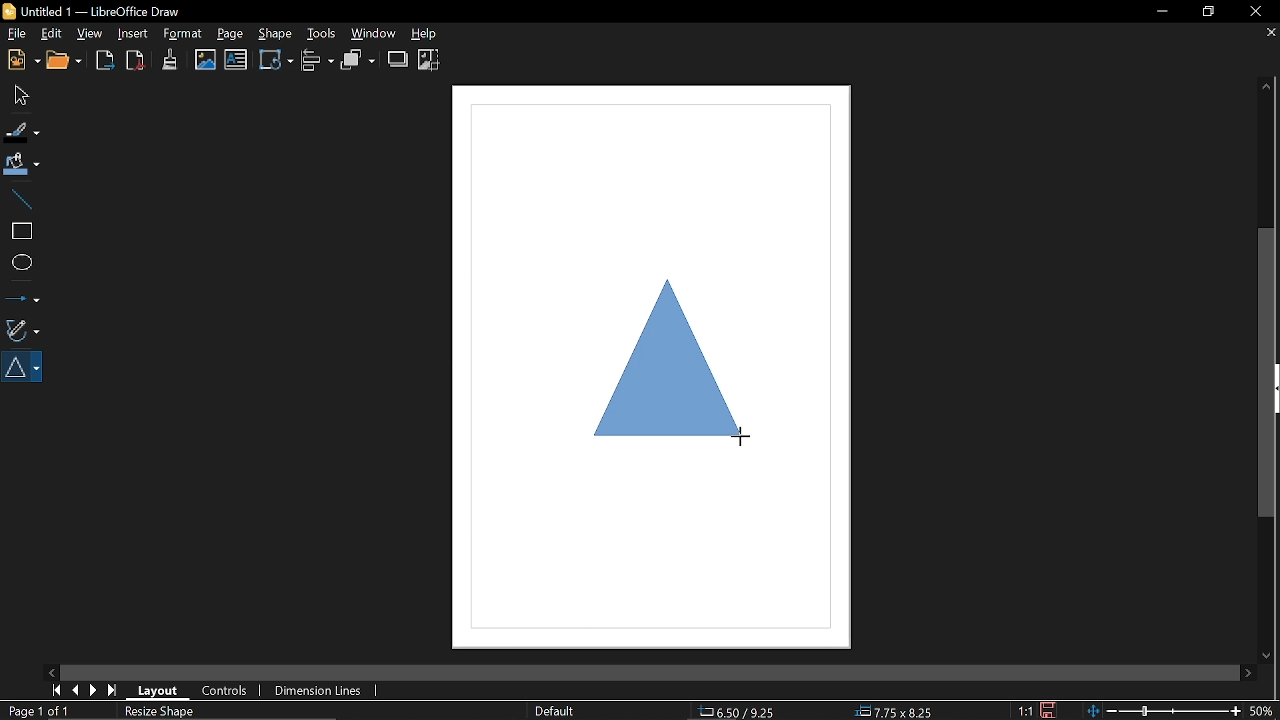 This screenshot has height=720, width=1280. Describe the element at coordinates (319, 61) in the screenshot. I see `Align` at that location.